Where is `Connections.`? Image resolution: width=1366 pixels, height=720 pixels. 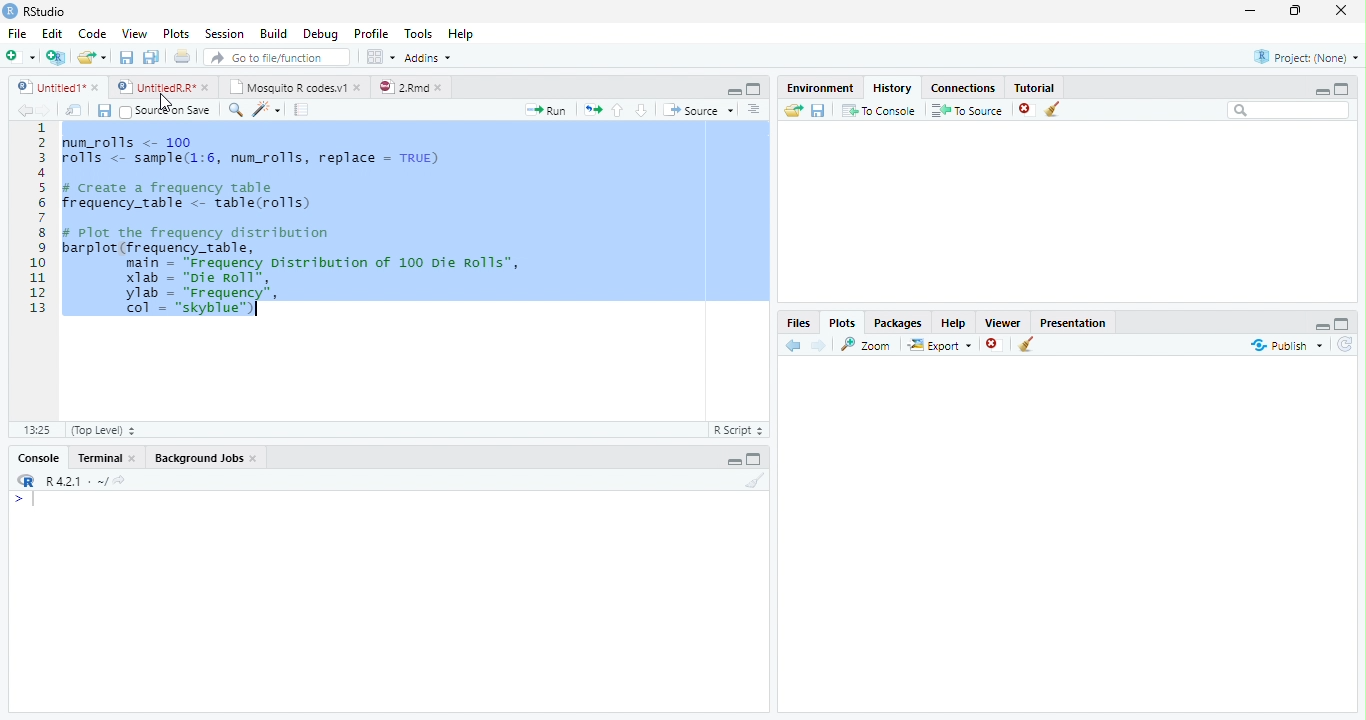 Connections. is located at coordinates (963, 87).